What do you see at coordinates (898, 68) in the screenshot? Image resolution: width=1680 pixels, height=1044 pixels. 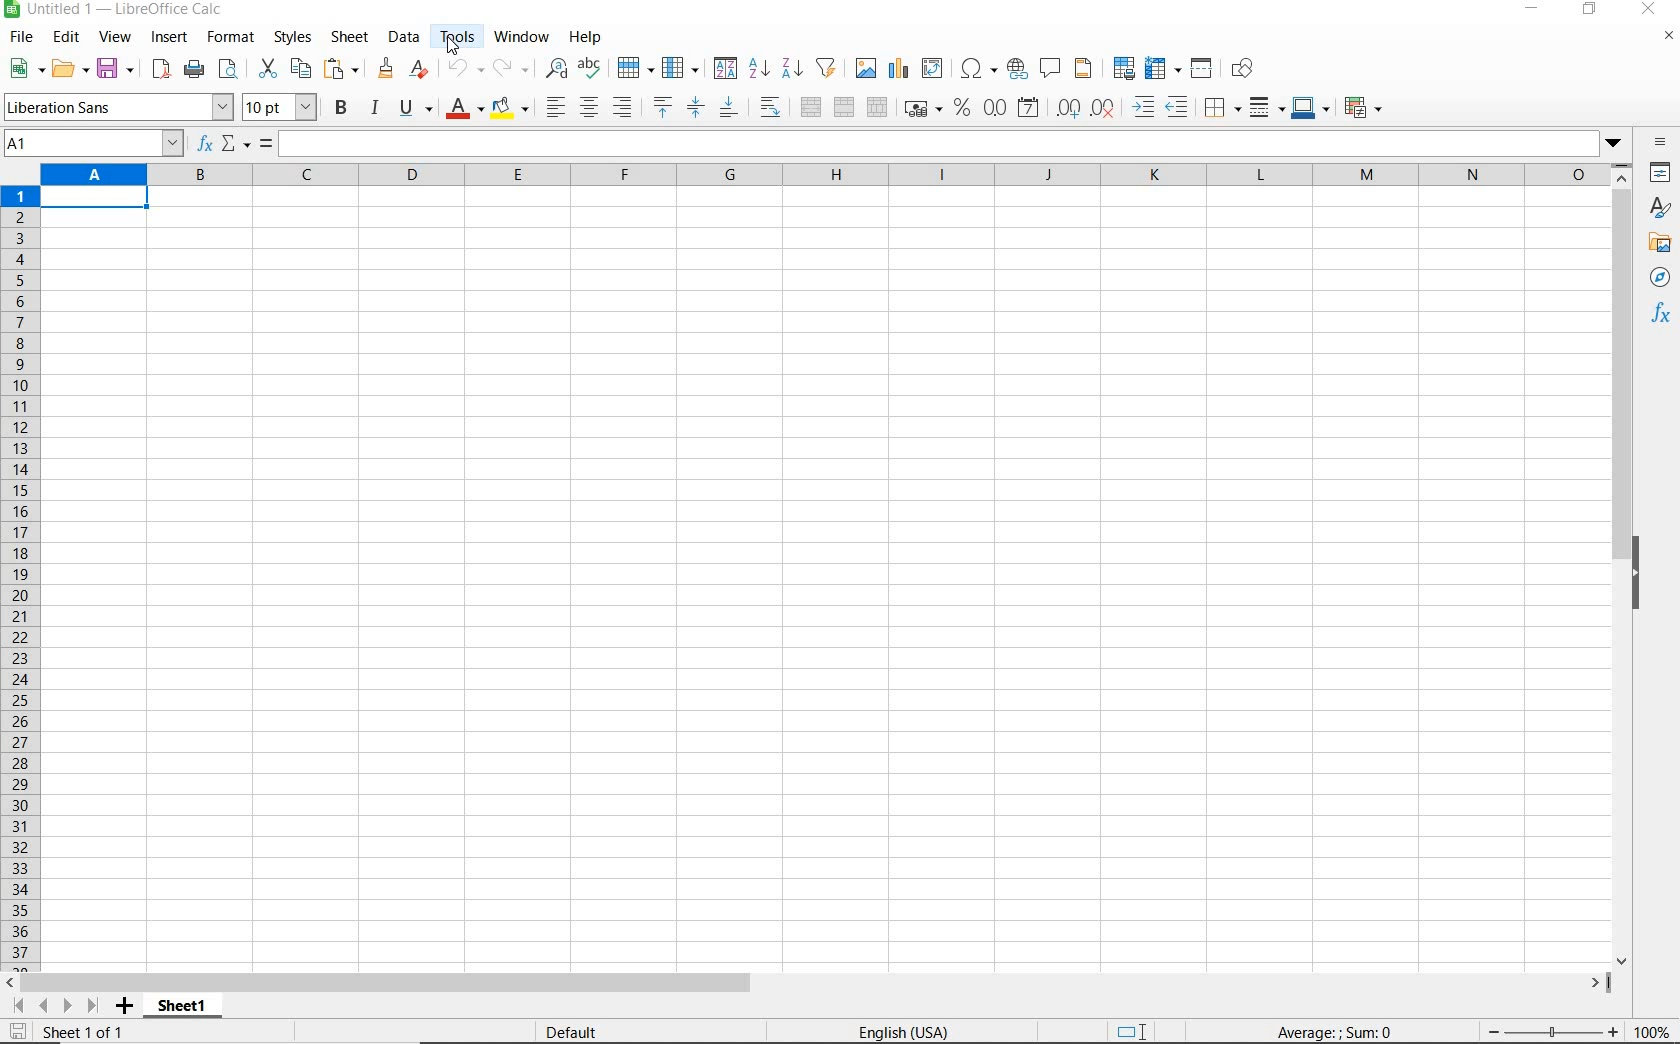 I see `insert chart` at bounding box center [898, 68].